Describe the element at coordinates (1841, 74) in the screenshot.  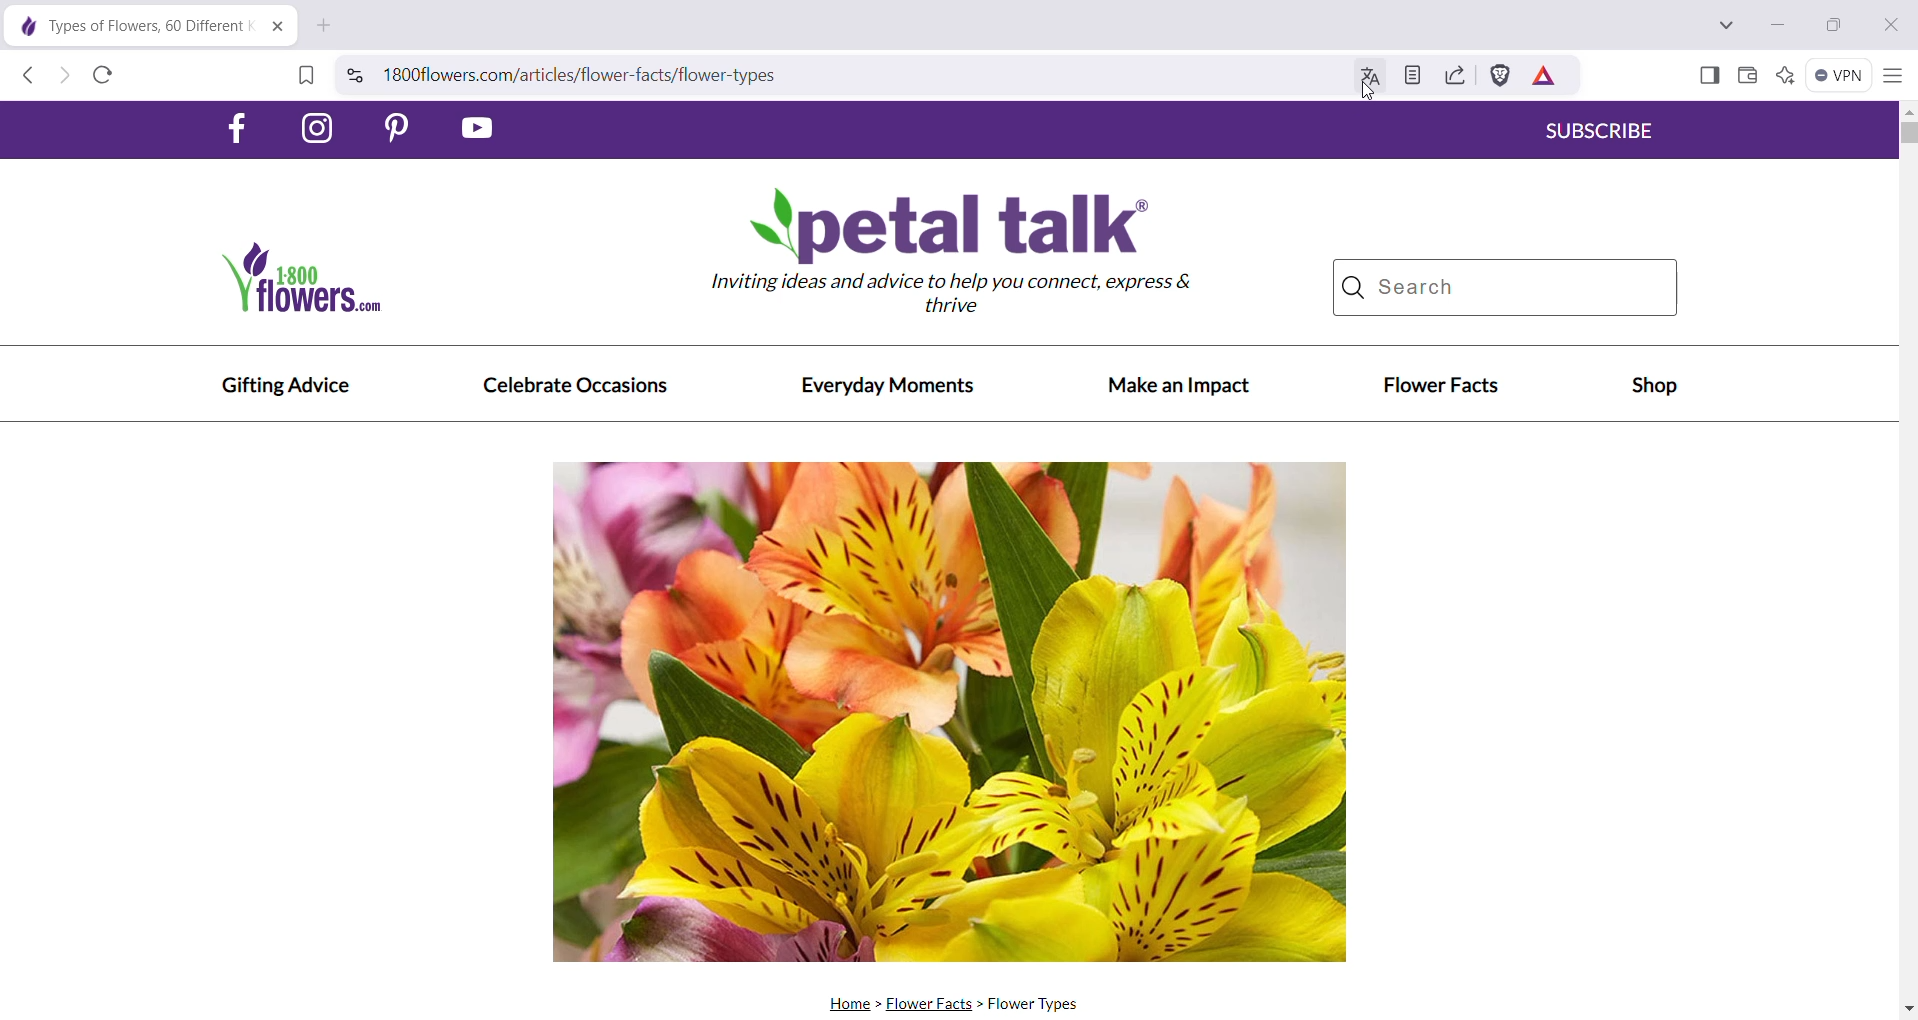
I see `Brave Firewall + VPN` at that location.